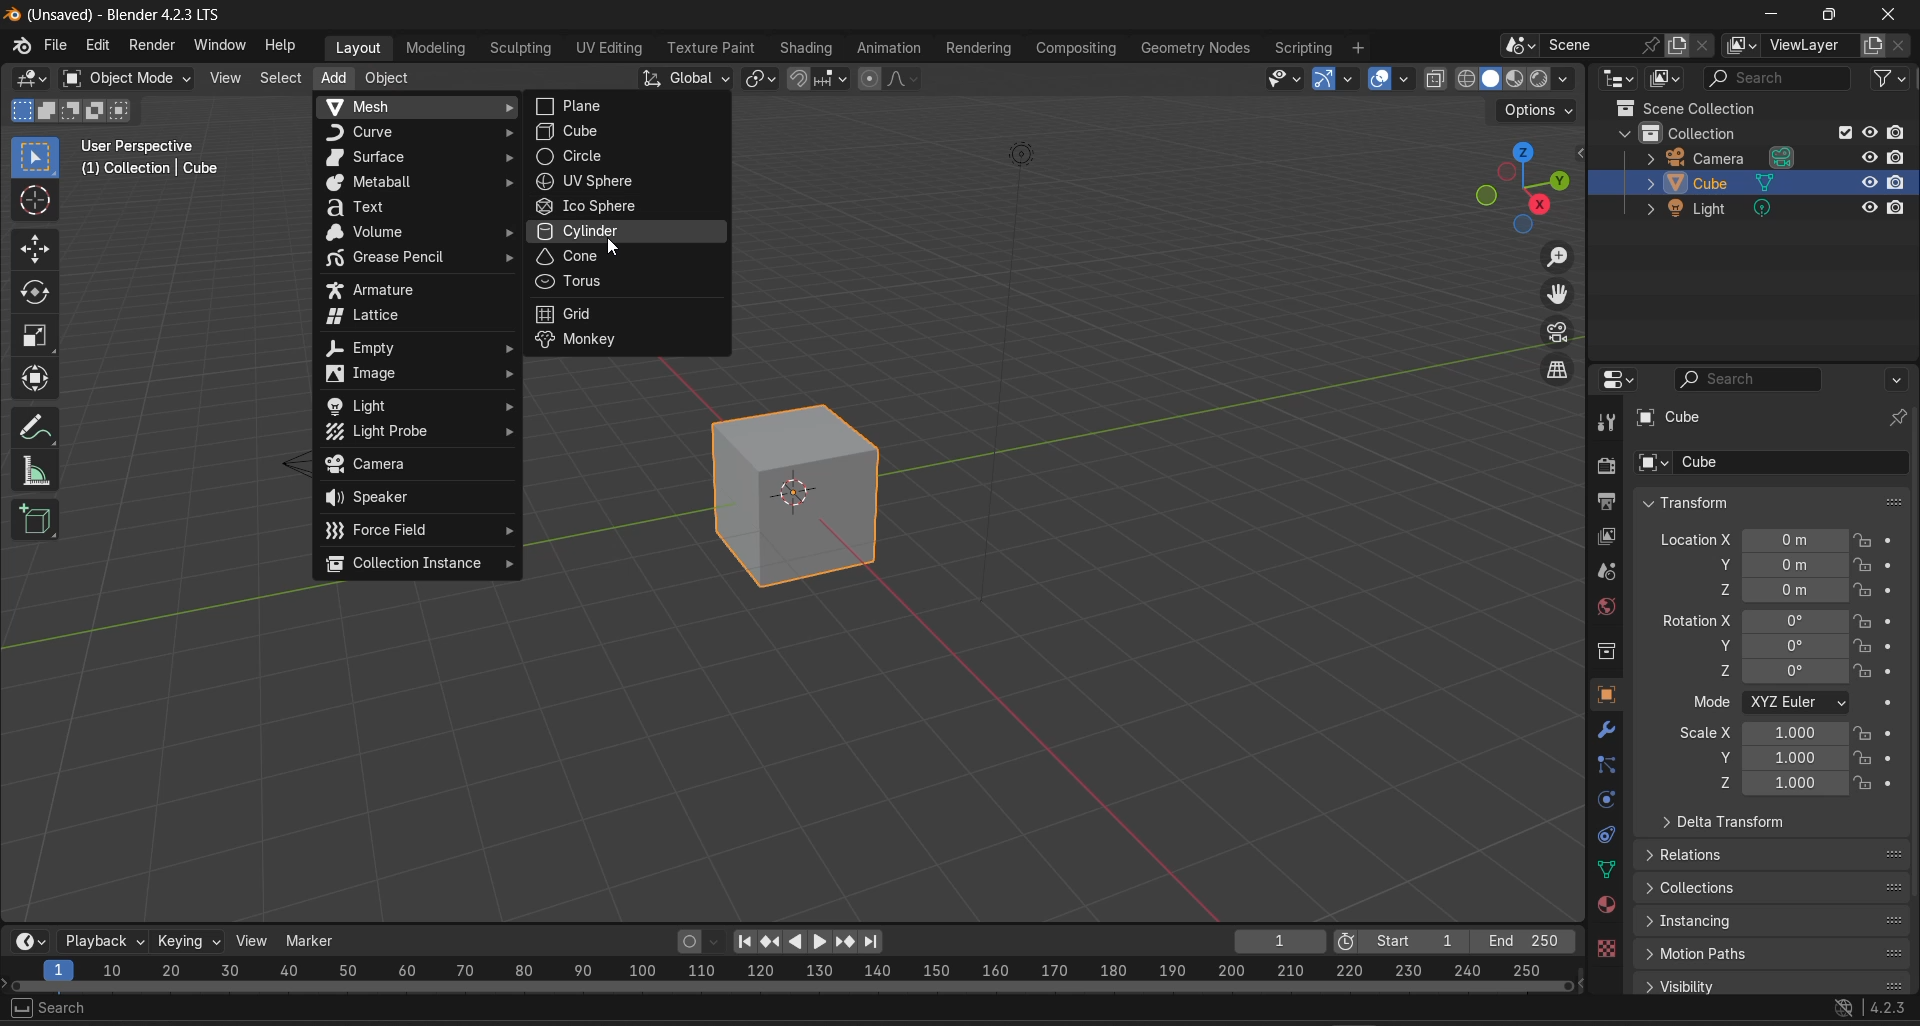 Image resolution: width=1920 pixels, height=1026 pixels. I want to click on rotation y, so click(1782, 645).